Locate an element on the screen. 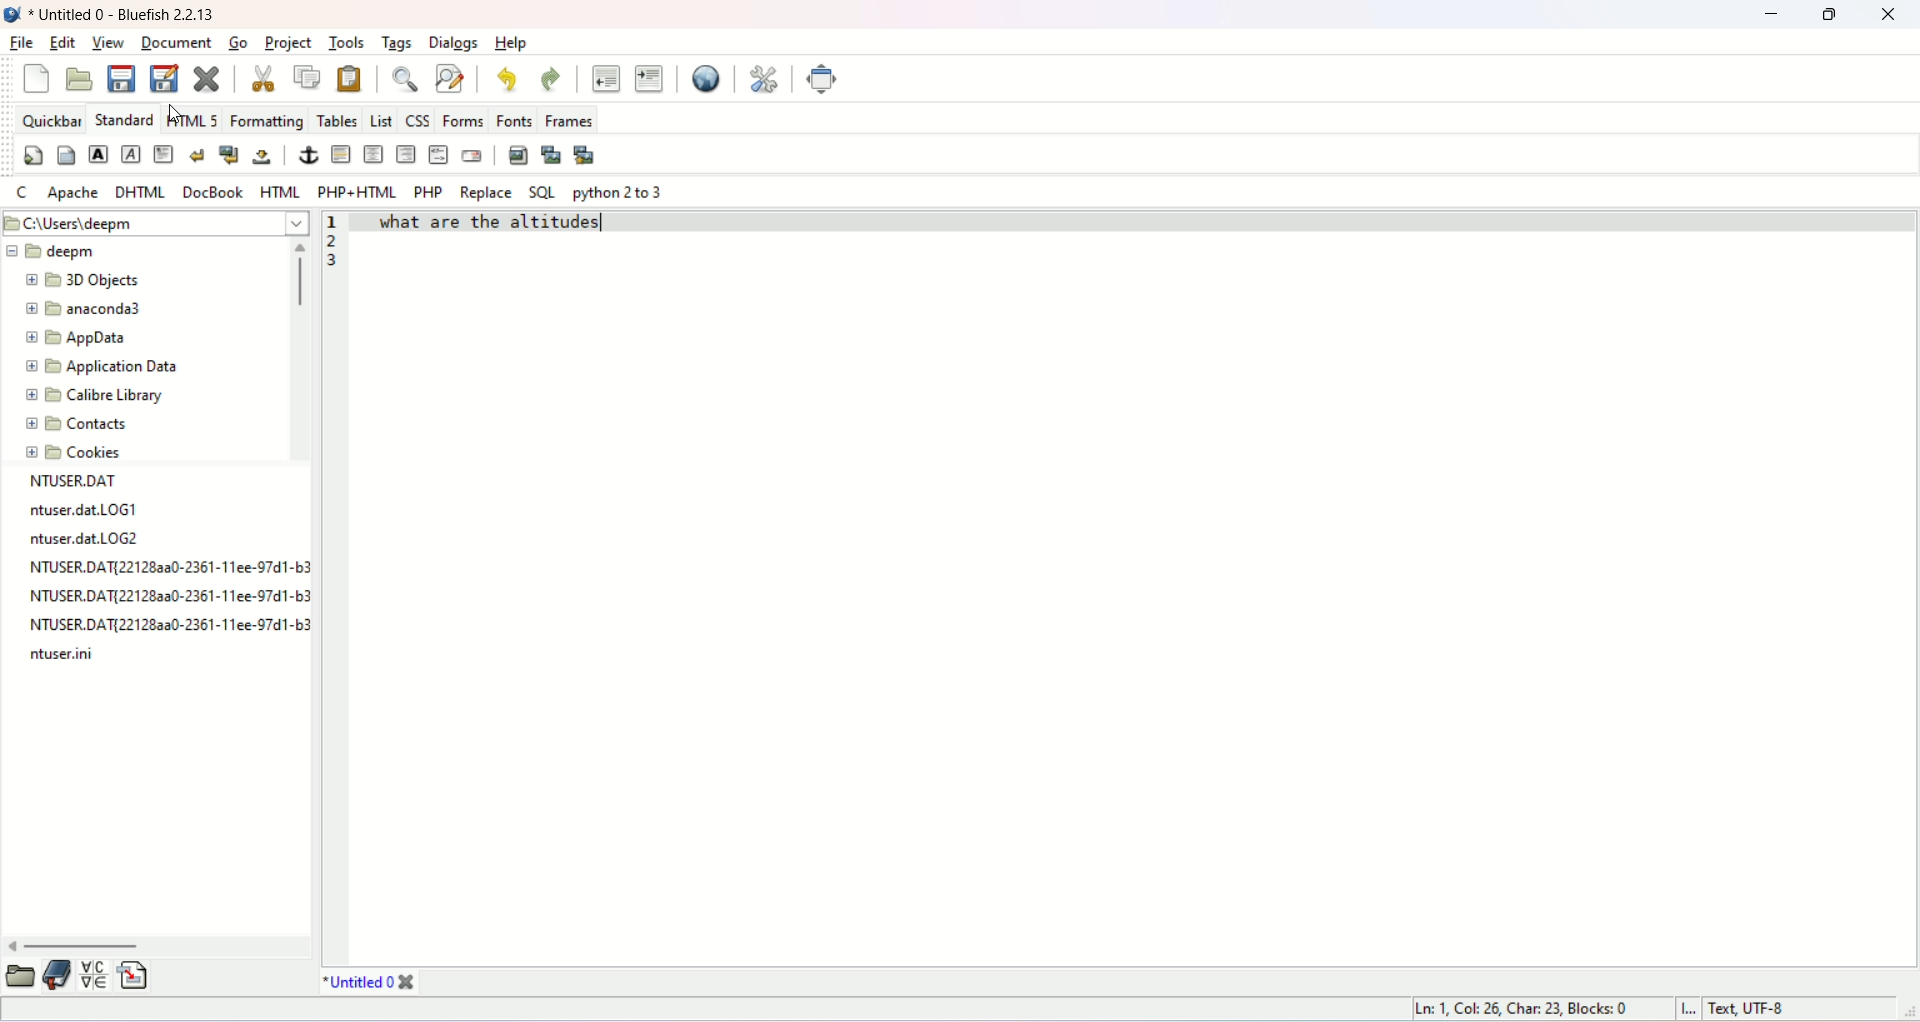 The image size is (1920, 1022). formatting is located at coordinates (267, 119).